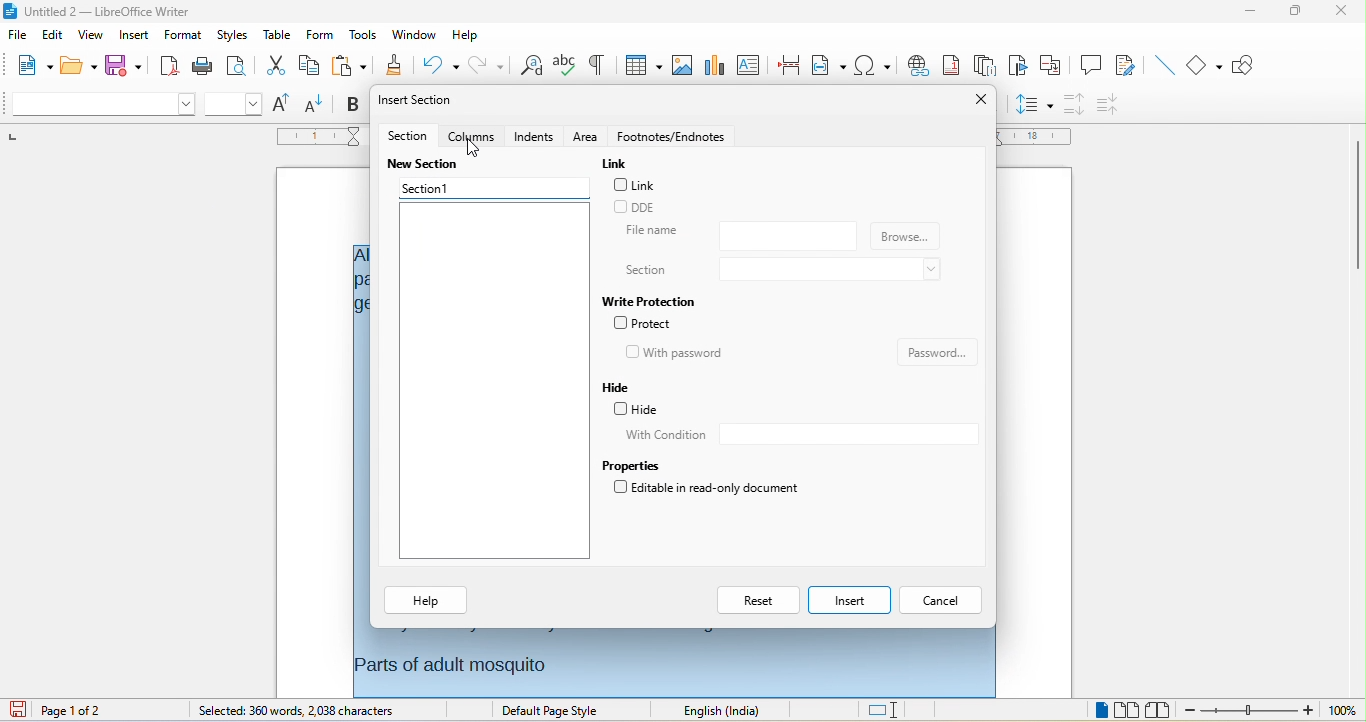 The height and width of the screenshot is (722, 1366). I want to click on area, so click(586, 136).